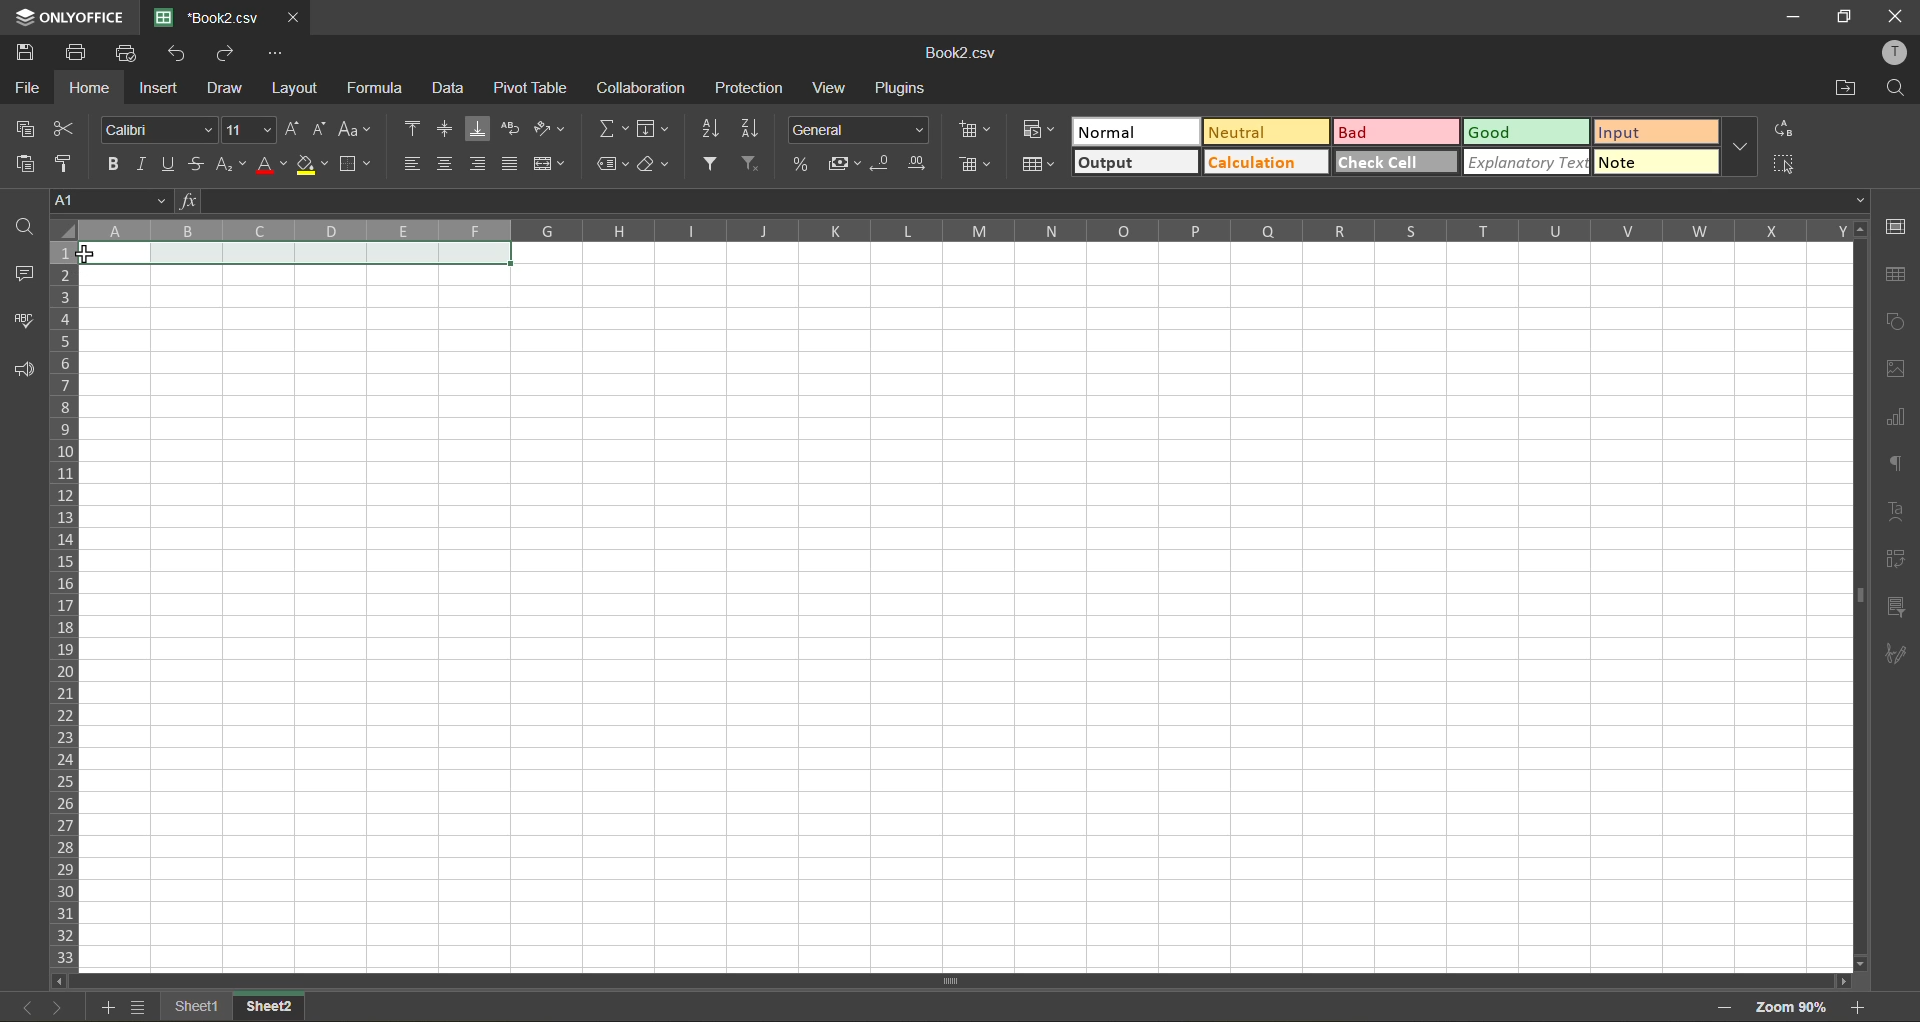 This screenshot has height=1022, width=1920. Describe the element at coordinates (290, 15) in the screenshot. I see `close tab` at that location.